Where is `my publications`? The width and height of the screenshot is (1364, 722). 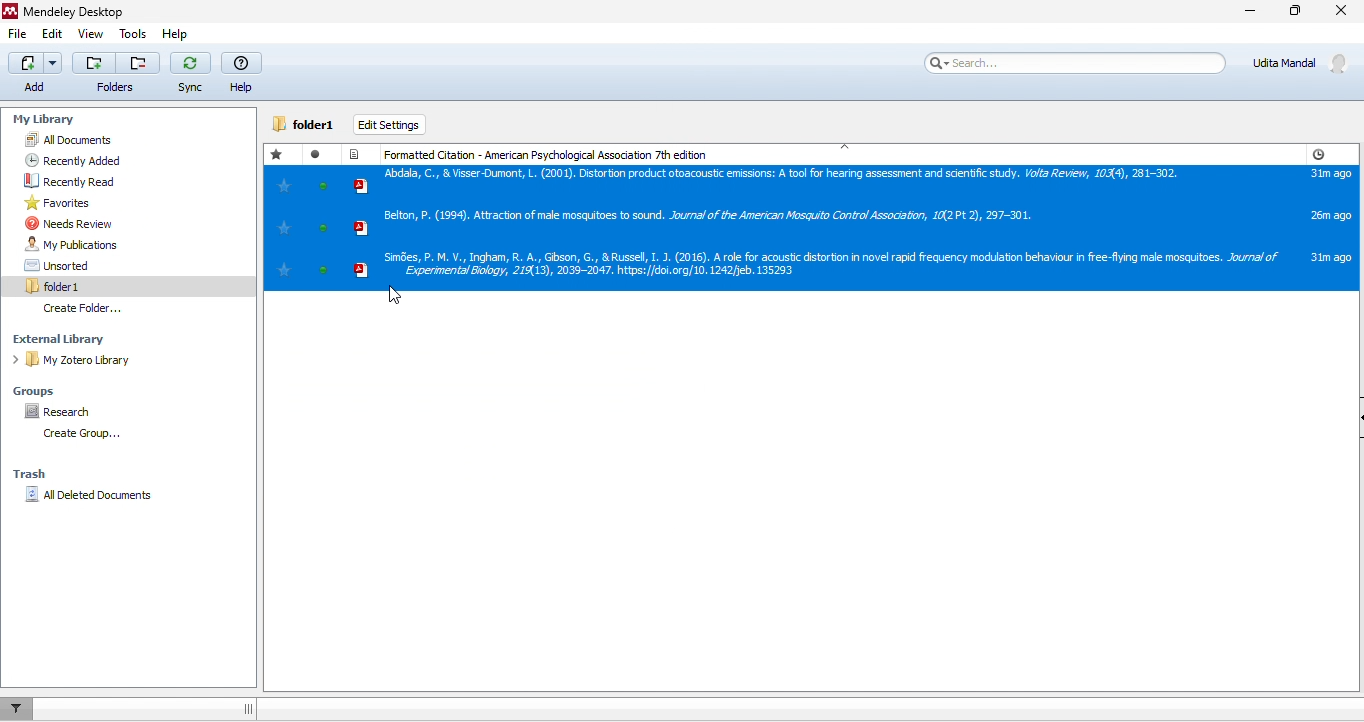
my publications is located at coordinates (88, 244).